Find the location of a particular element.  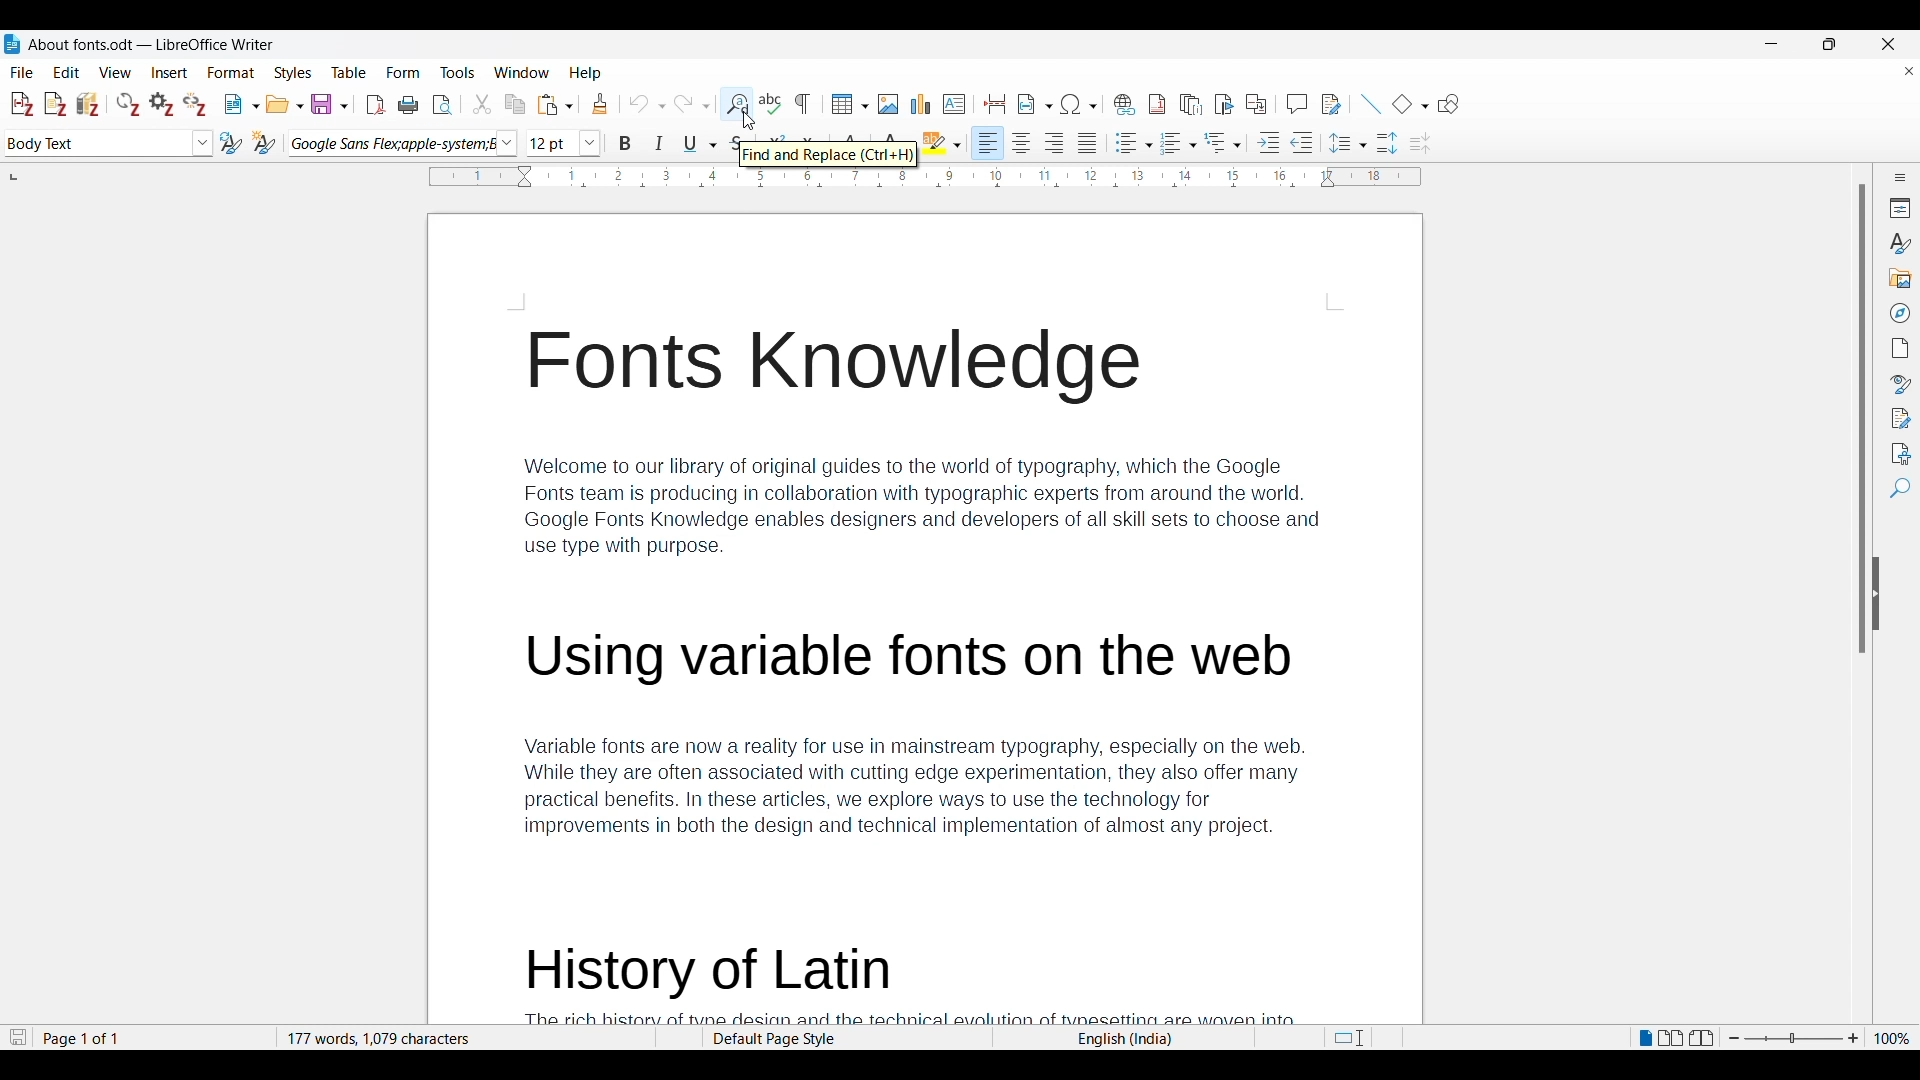

Table menu is located at coordinates (350, 72).